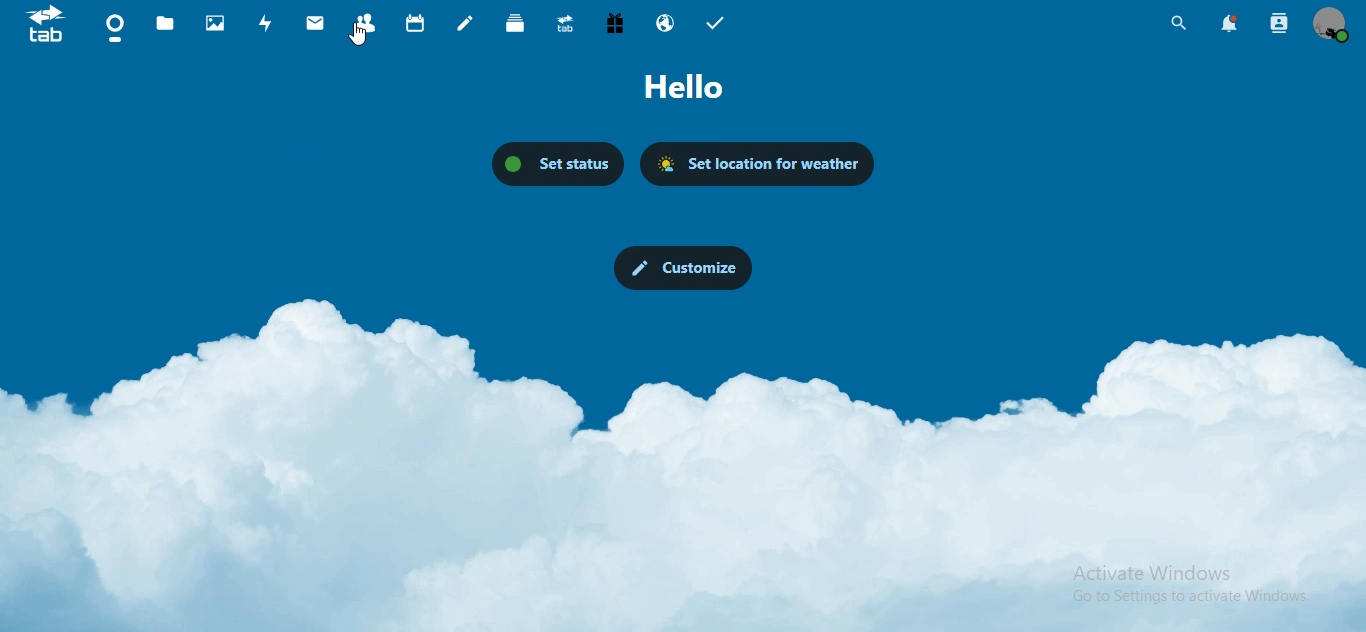  I want to click on notes, so click(466, 23).